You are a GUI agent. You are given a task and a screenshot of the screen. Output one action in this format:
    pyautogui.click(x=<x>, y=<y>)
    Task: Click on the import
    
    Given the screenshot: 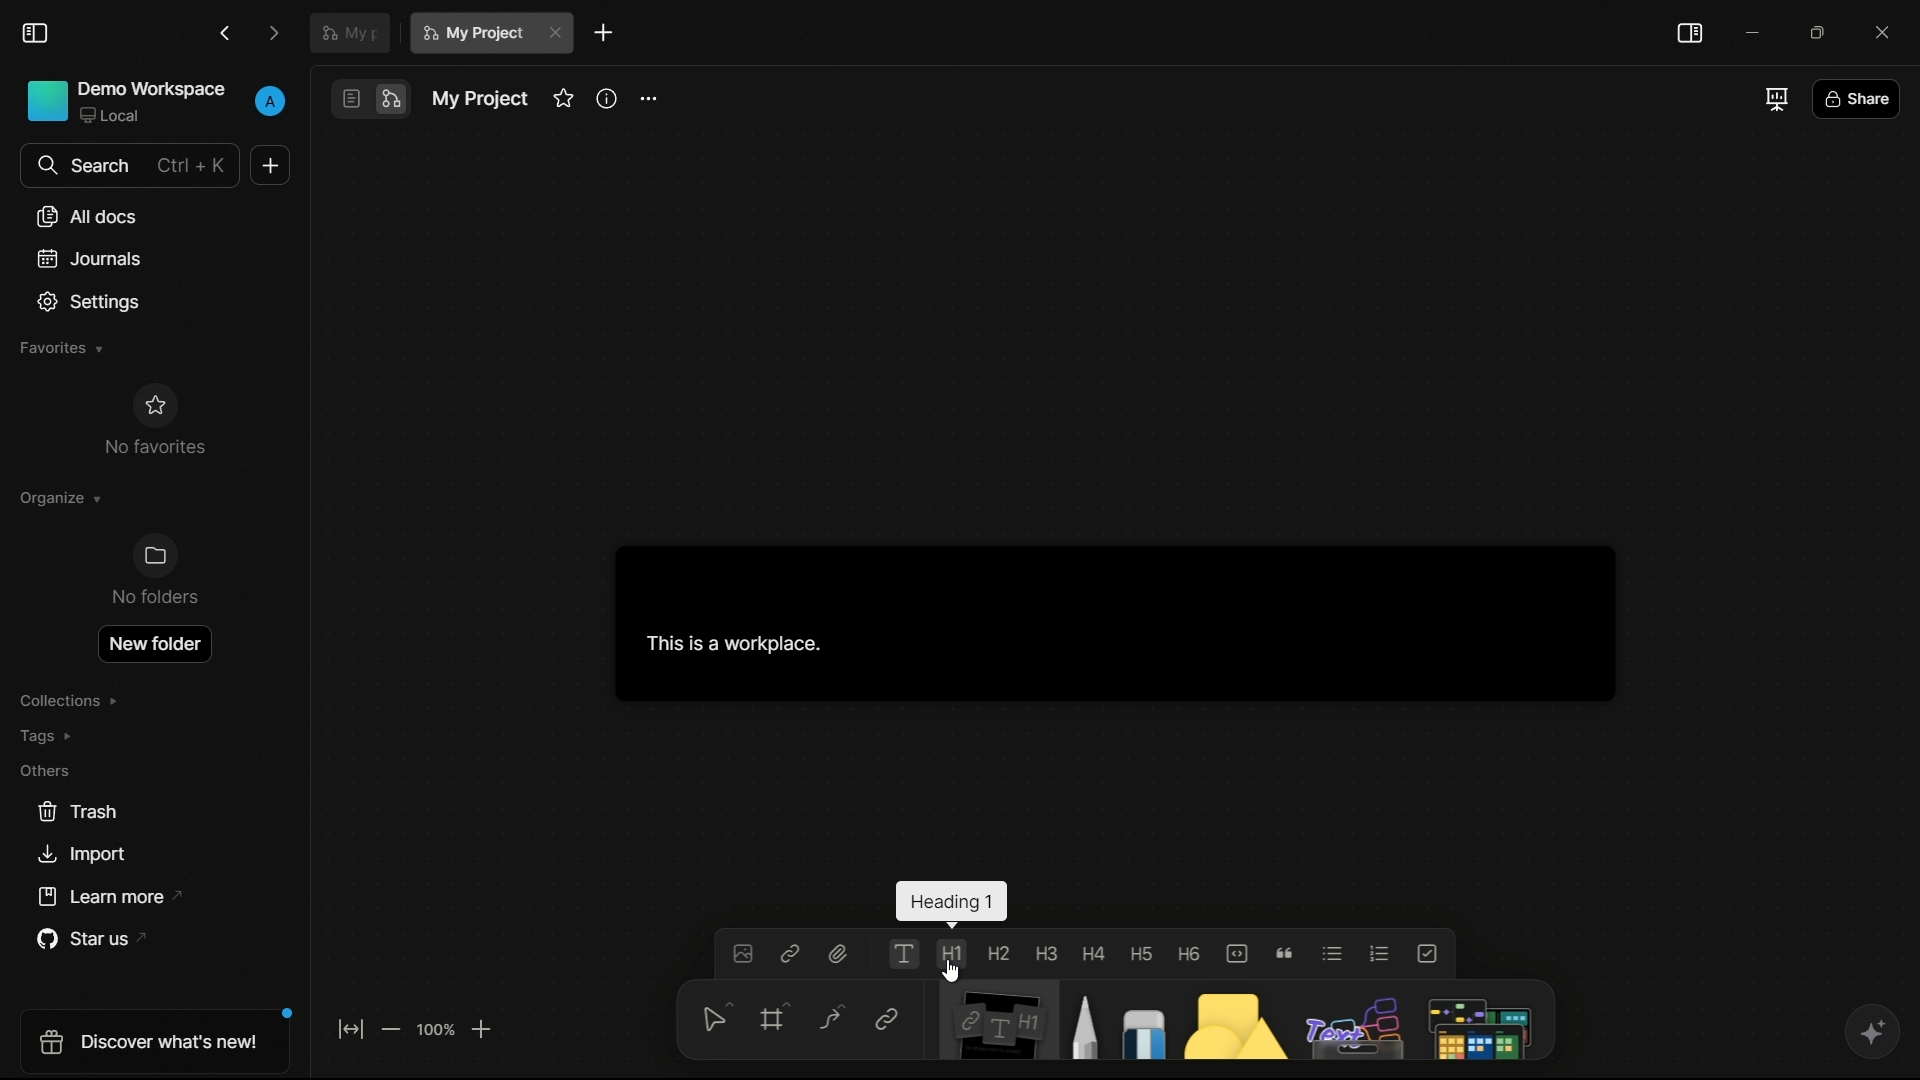 What is the action you would take?
    pyautogui.click(x=81, y=854)
    